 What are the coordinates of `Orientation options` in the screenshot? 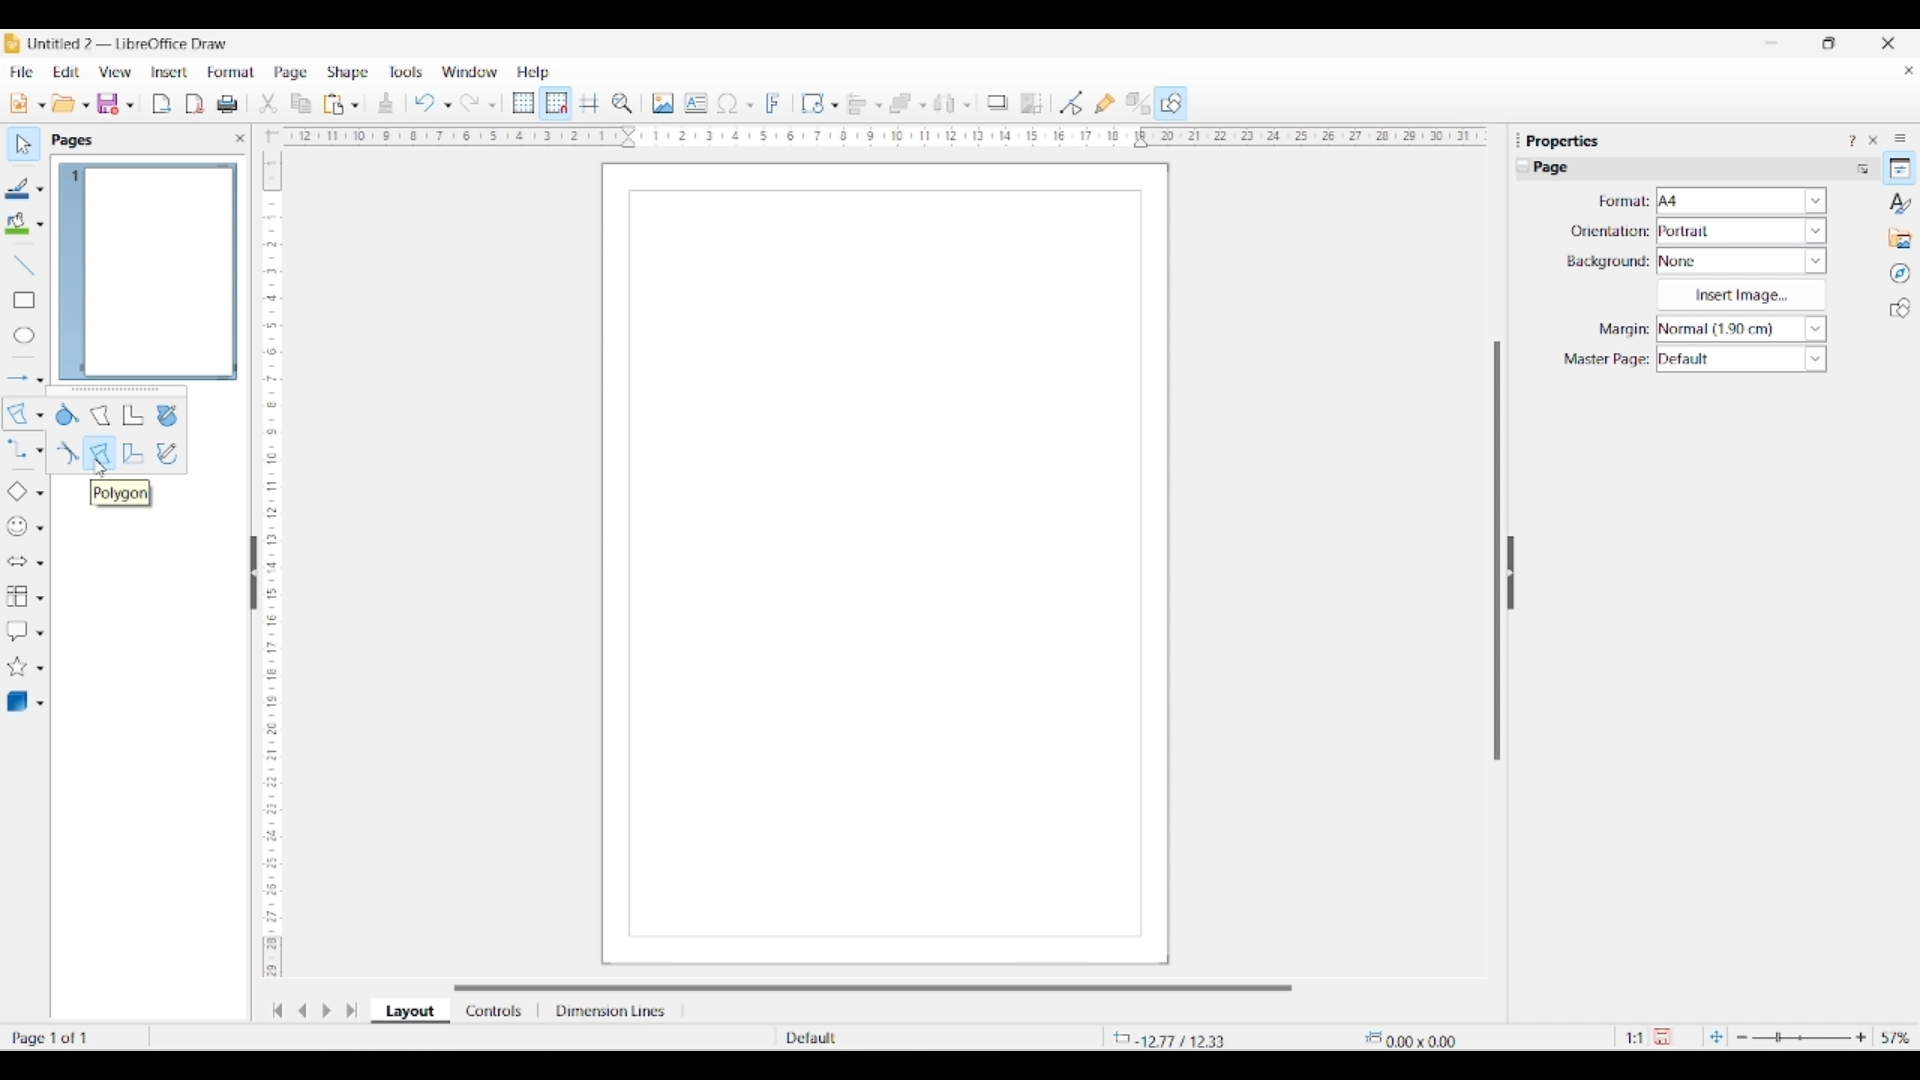 It's located at (1742, 230).